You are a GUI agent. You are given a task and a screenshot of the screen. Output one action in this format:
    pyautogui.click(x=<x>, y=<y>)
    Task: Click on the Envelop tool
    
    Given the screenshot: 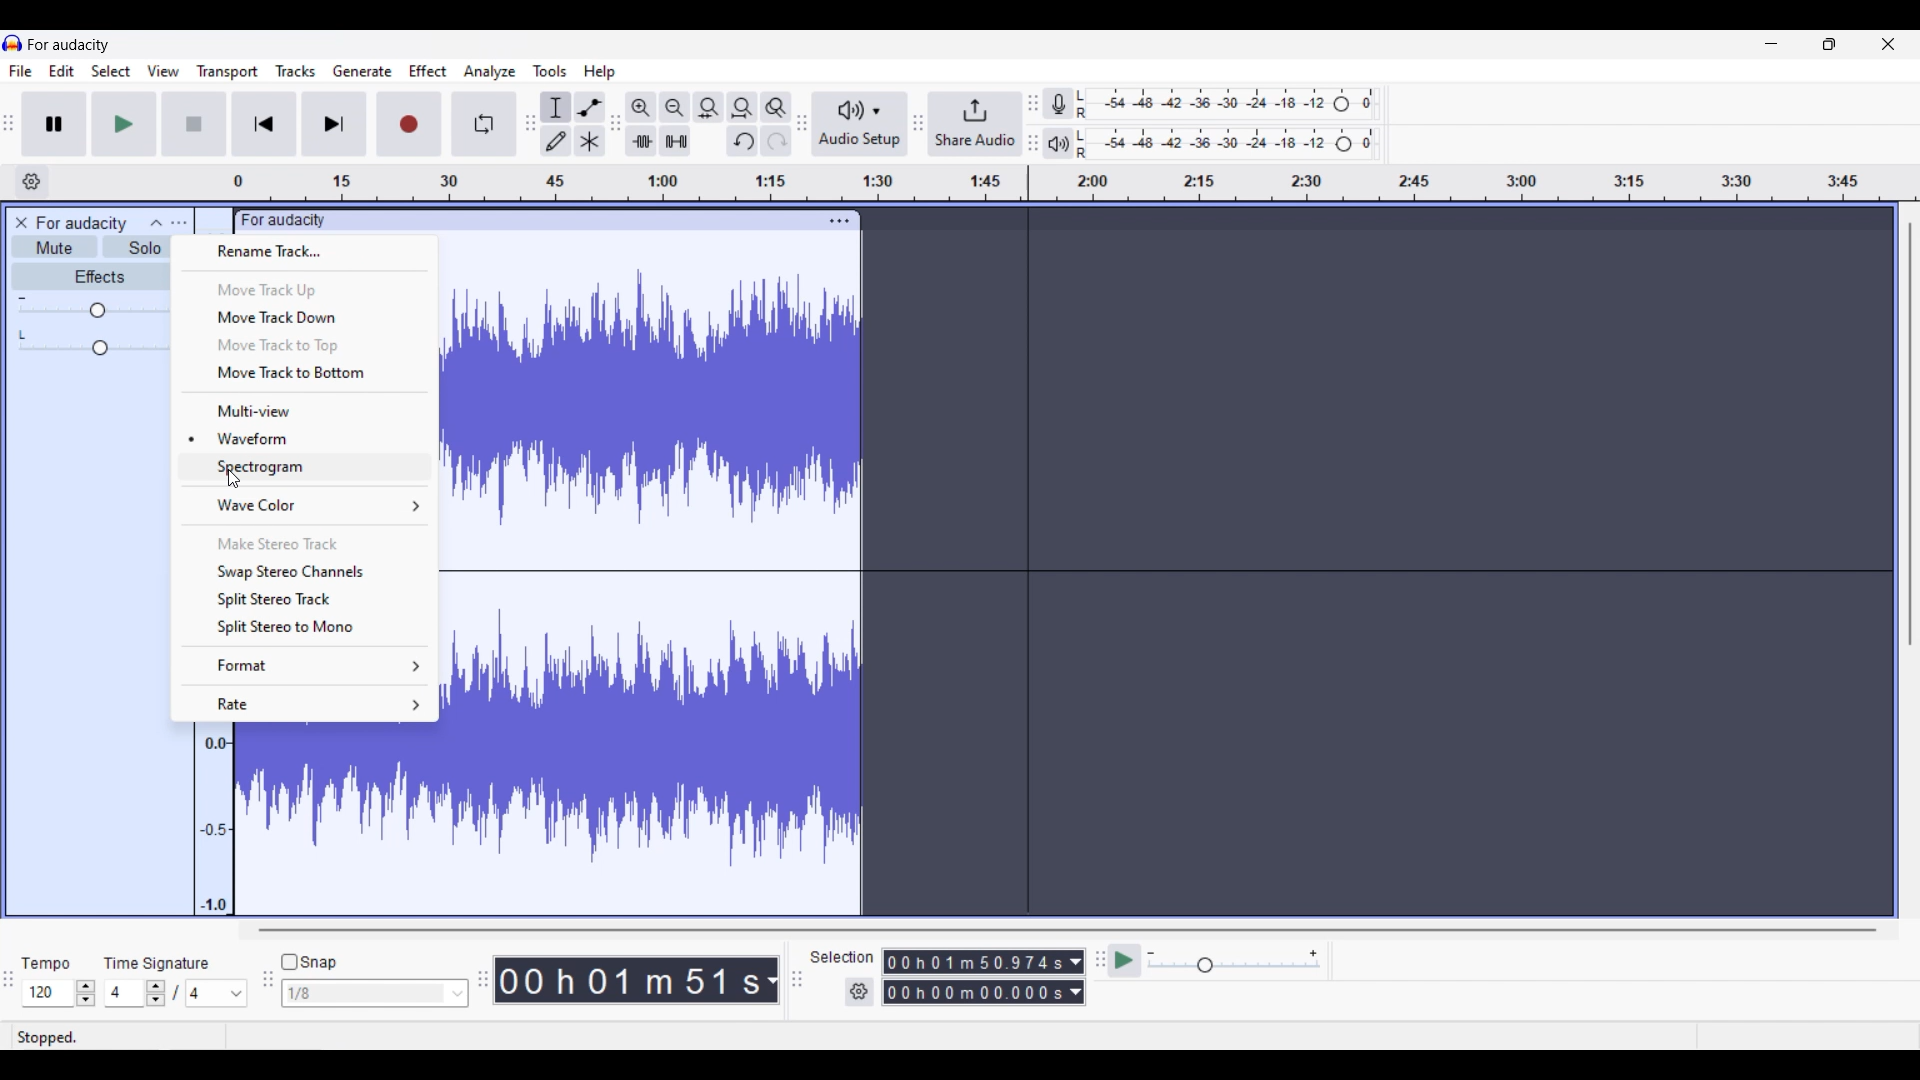 What is the action you would take?
    pyautogui.click(x=590, y=107)
    